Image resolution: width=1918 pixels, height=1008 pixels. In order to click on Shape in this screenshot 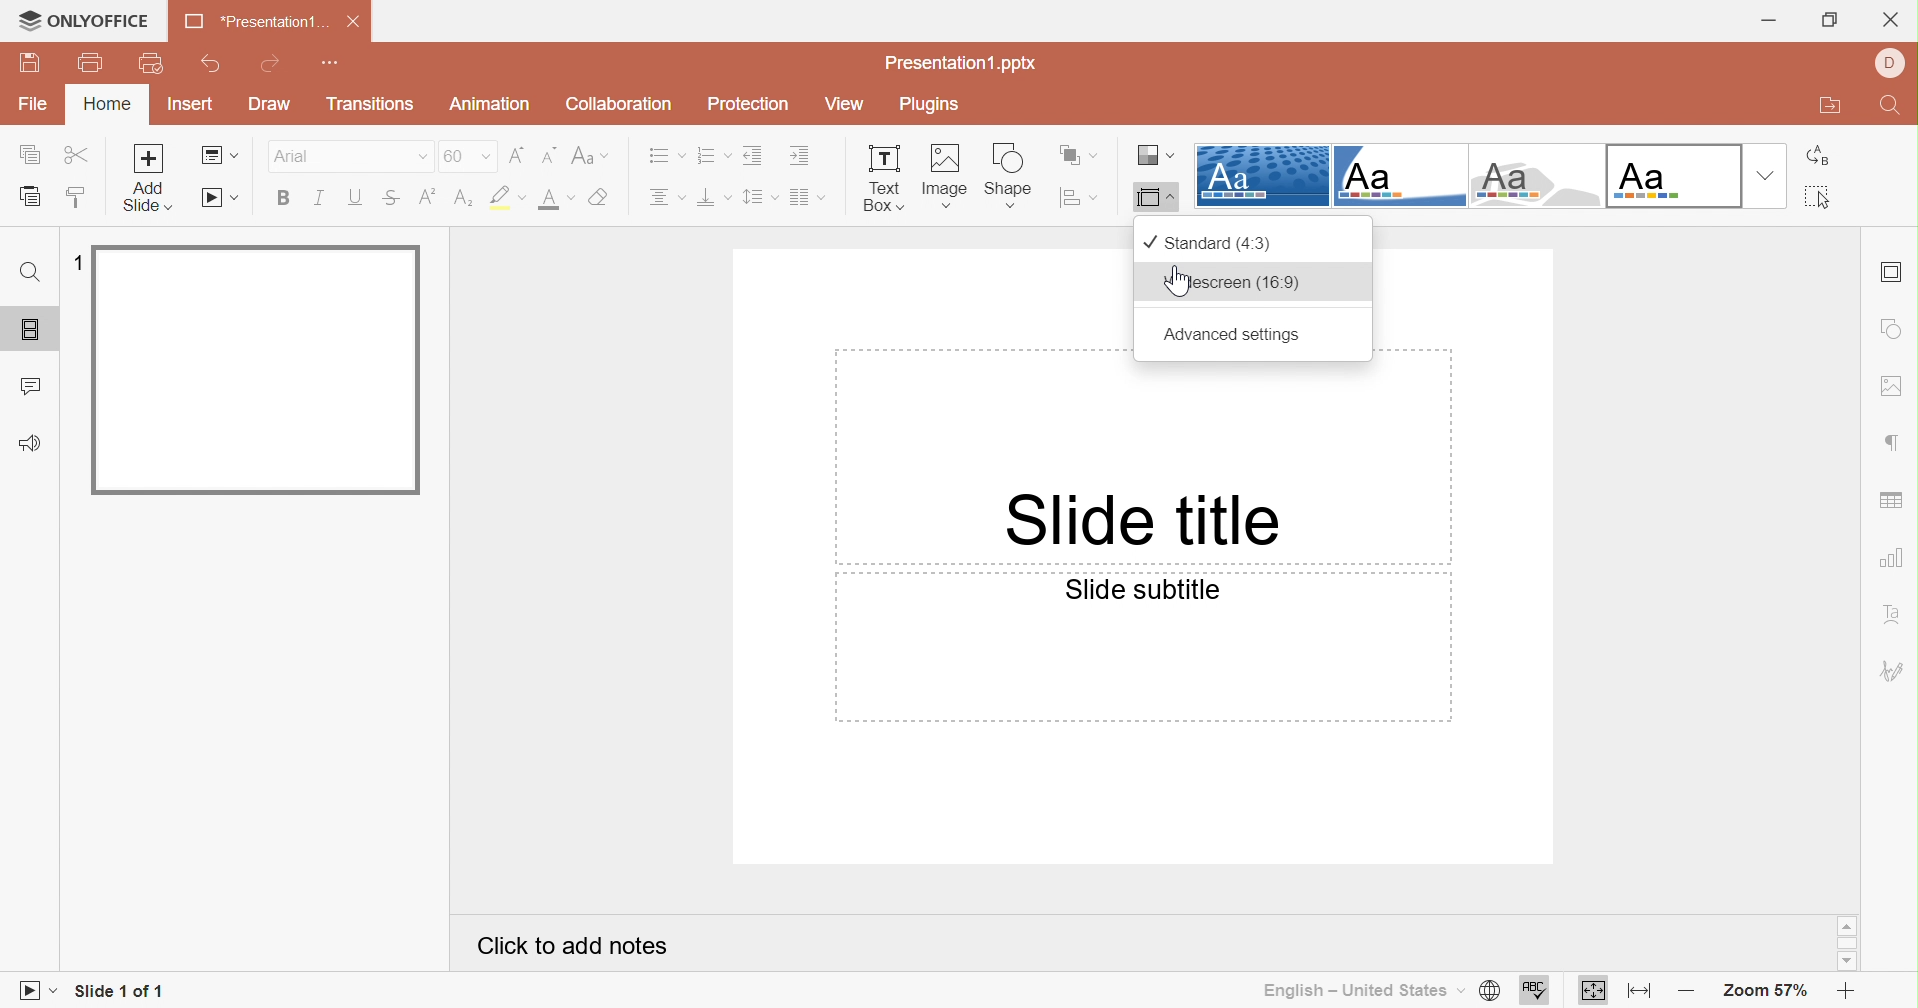, I will do `click(1006, 175)`.